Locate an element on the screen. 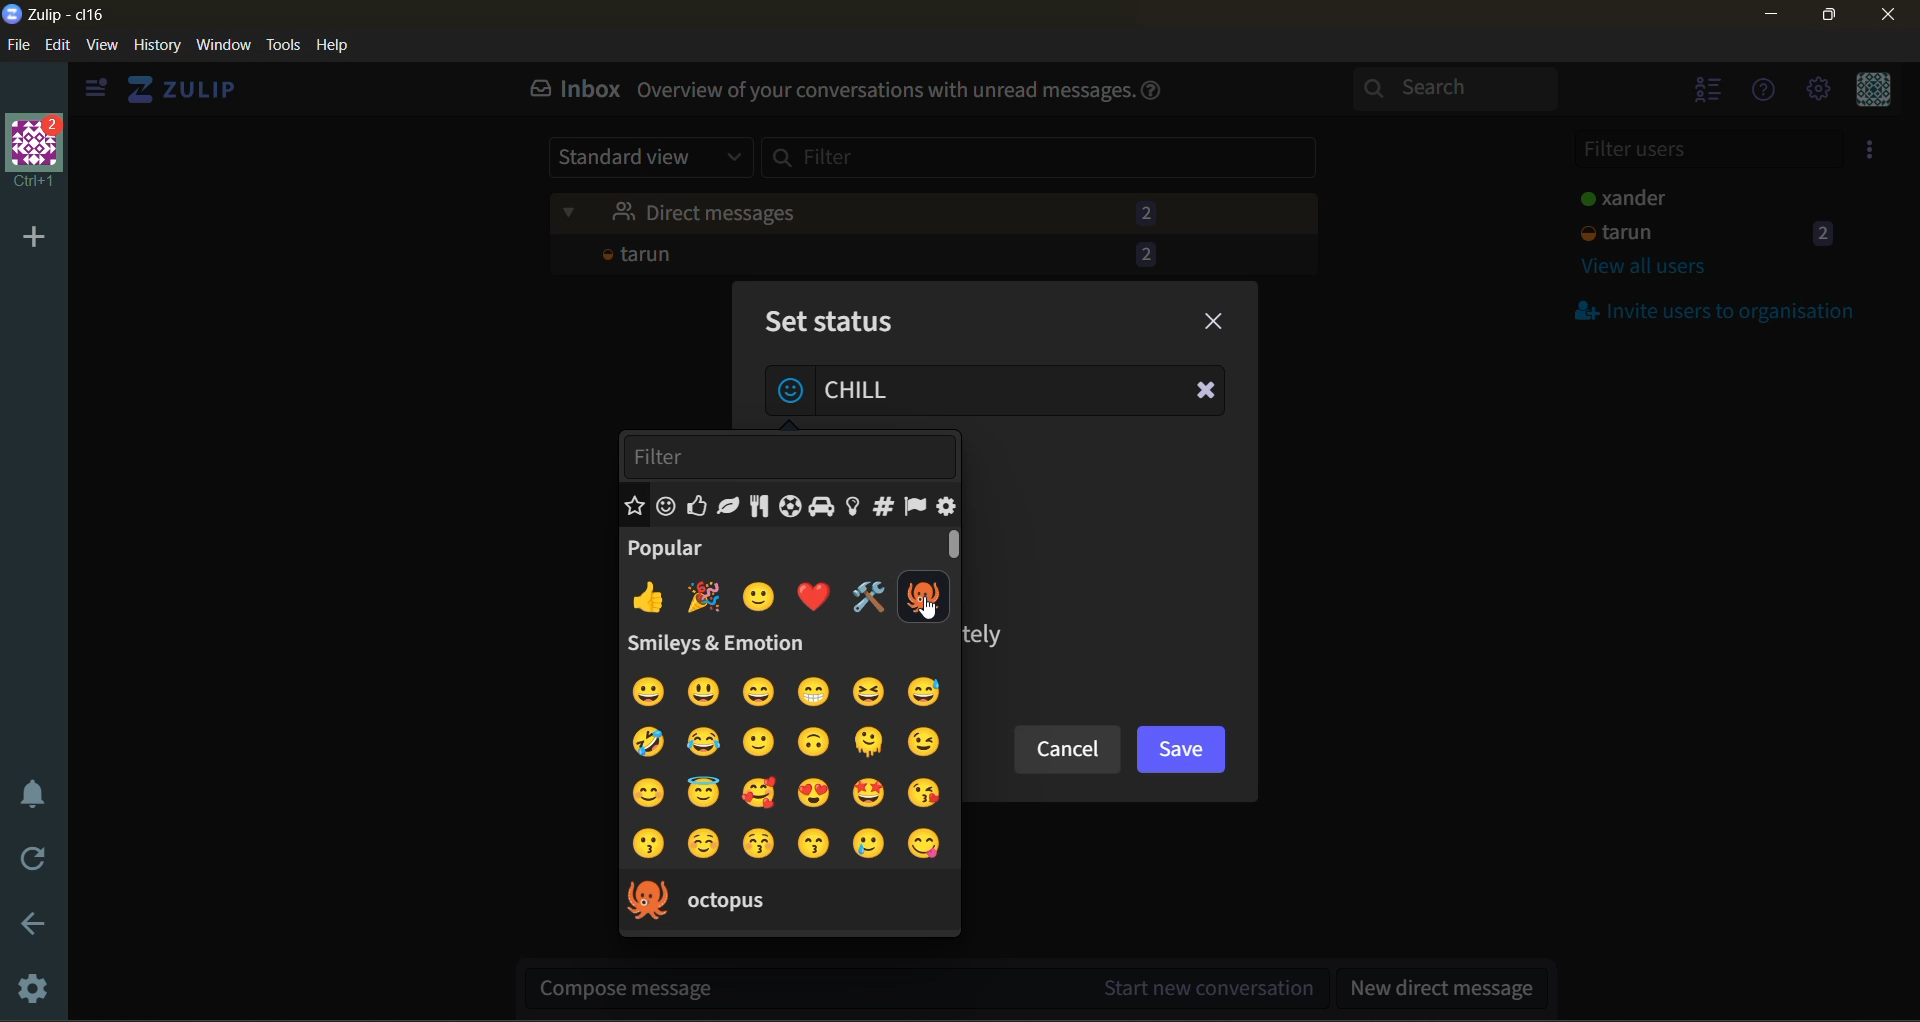  emoji is located at coordinates (696, 504).